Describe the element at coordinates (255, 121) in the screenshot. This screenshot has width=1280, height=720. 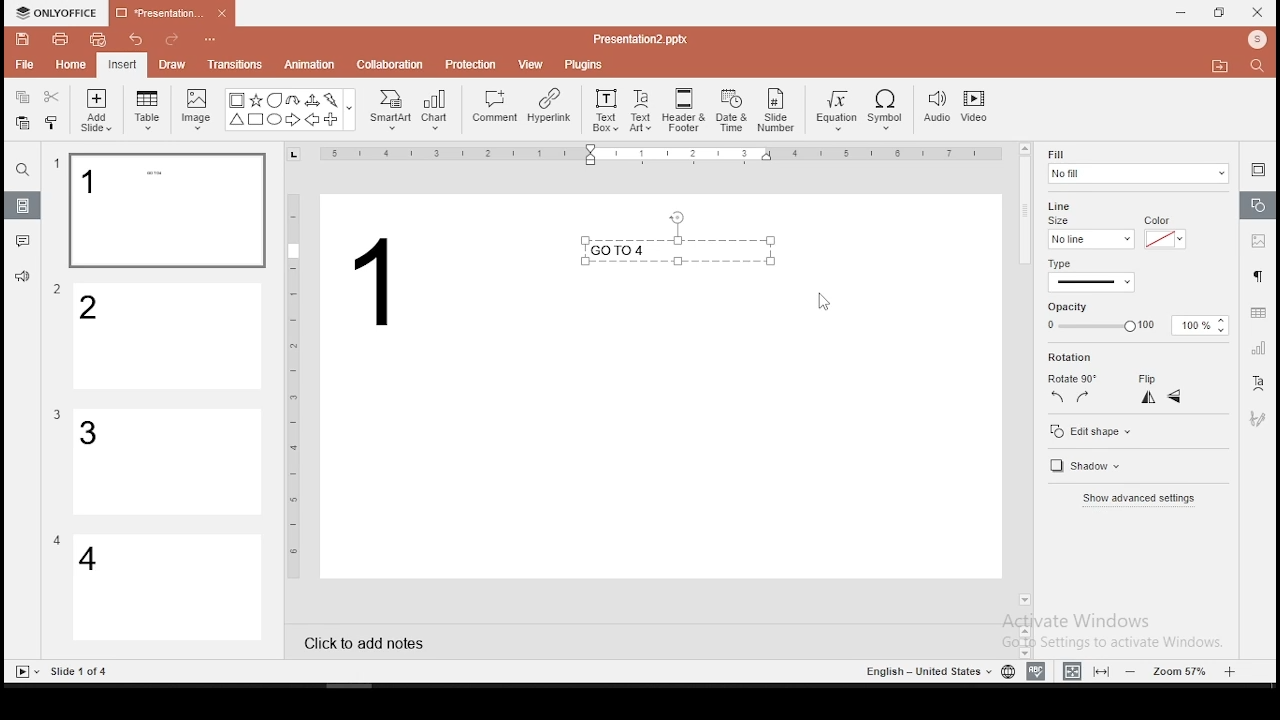
I see `Square` at that location.